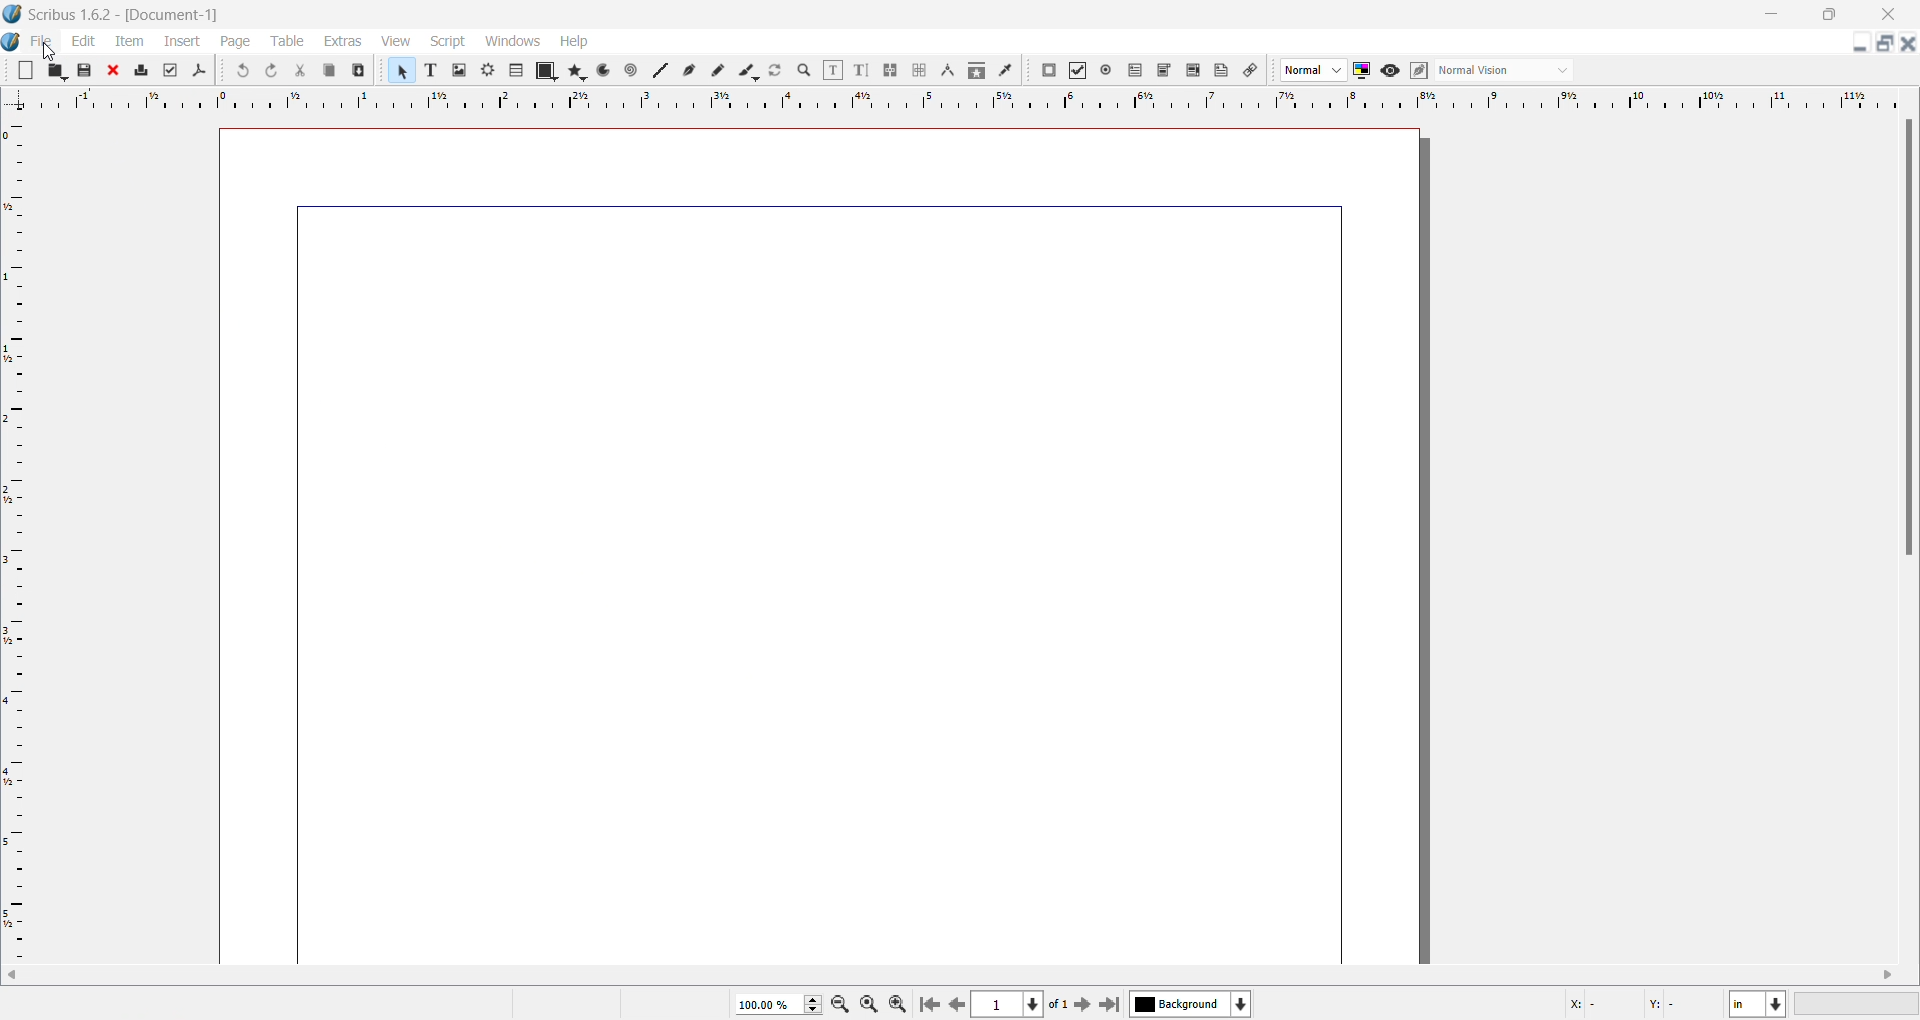 Image resolution: width=1920 pixels, height=1020 pixels. What do you see at coordinates (56, 72) in the screenshot?
I see `open folder` at bounding box center [56, 72].